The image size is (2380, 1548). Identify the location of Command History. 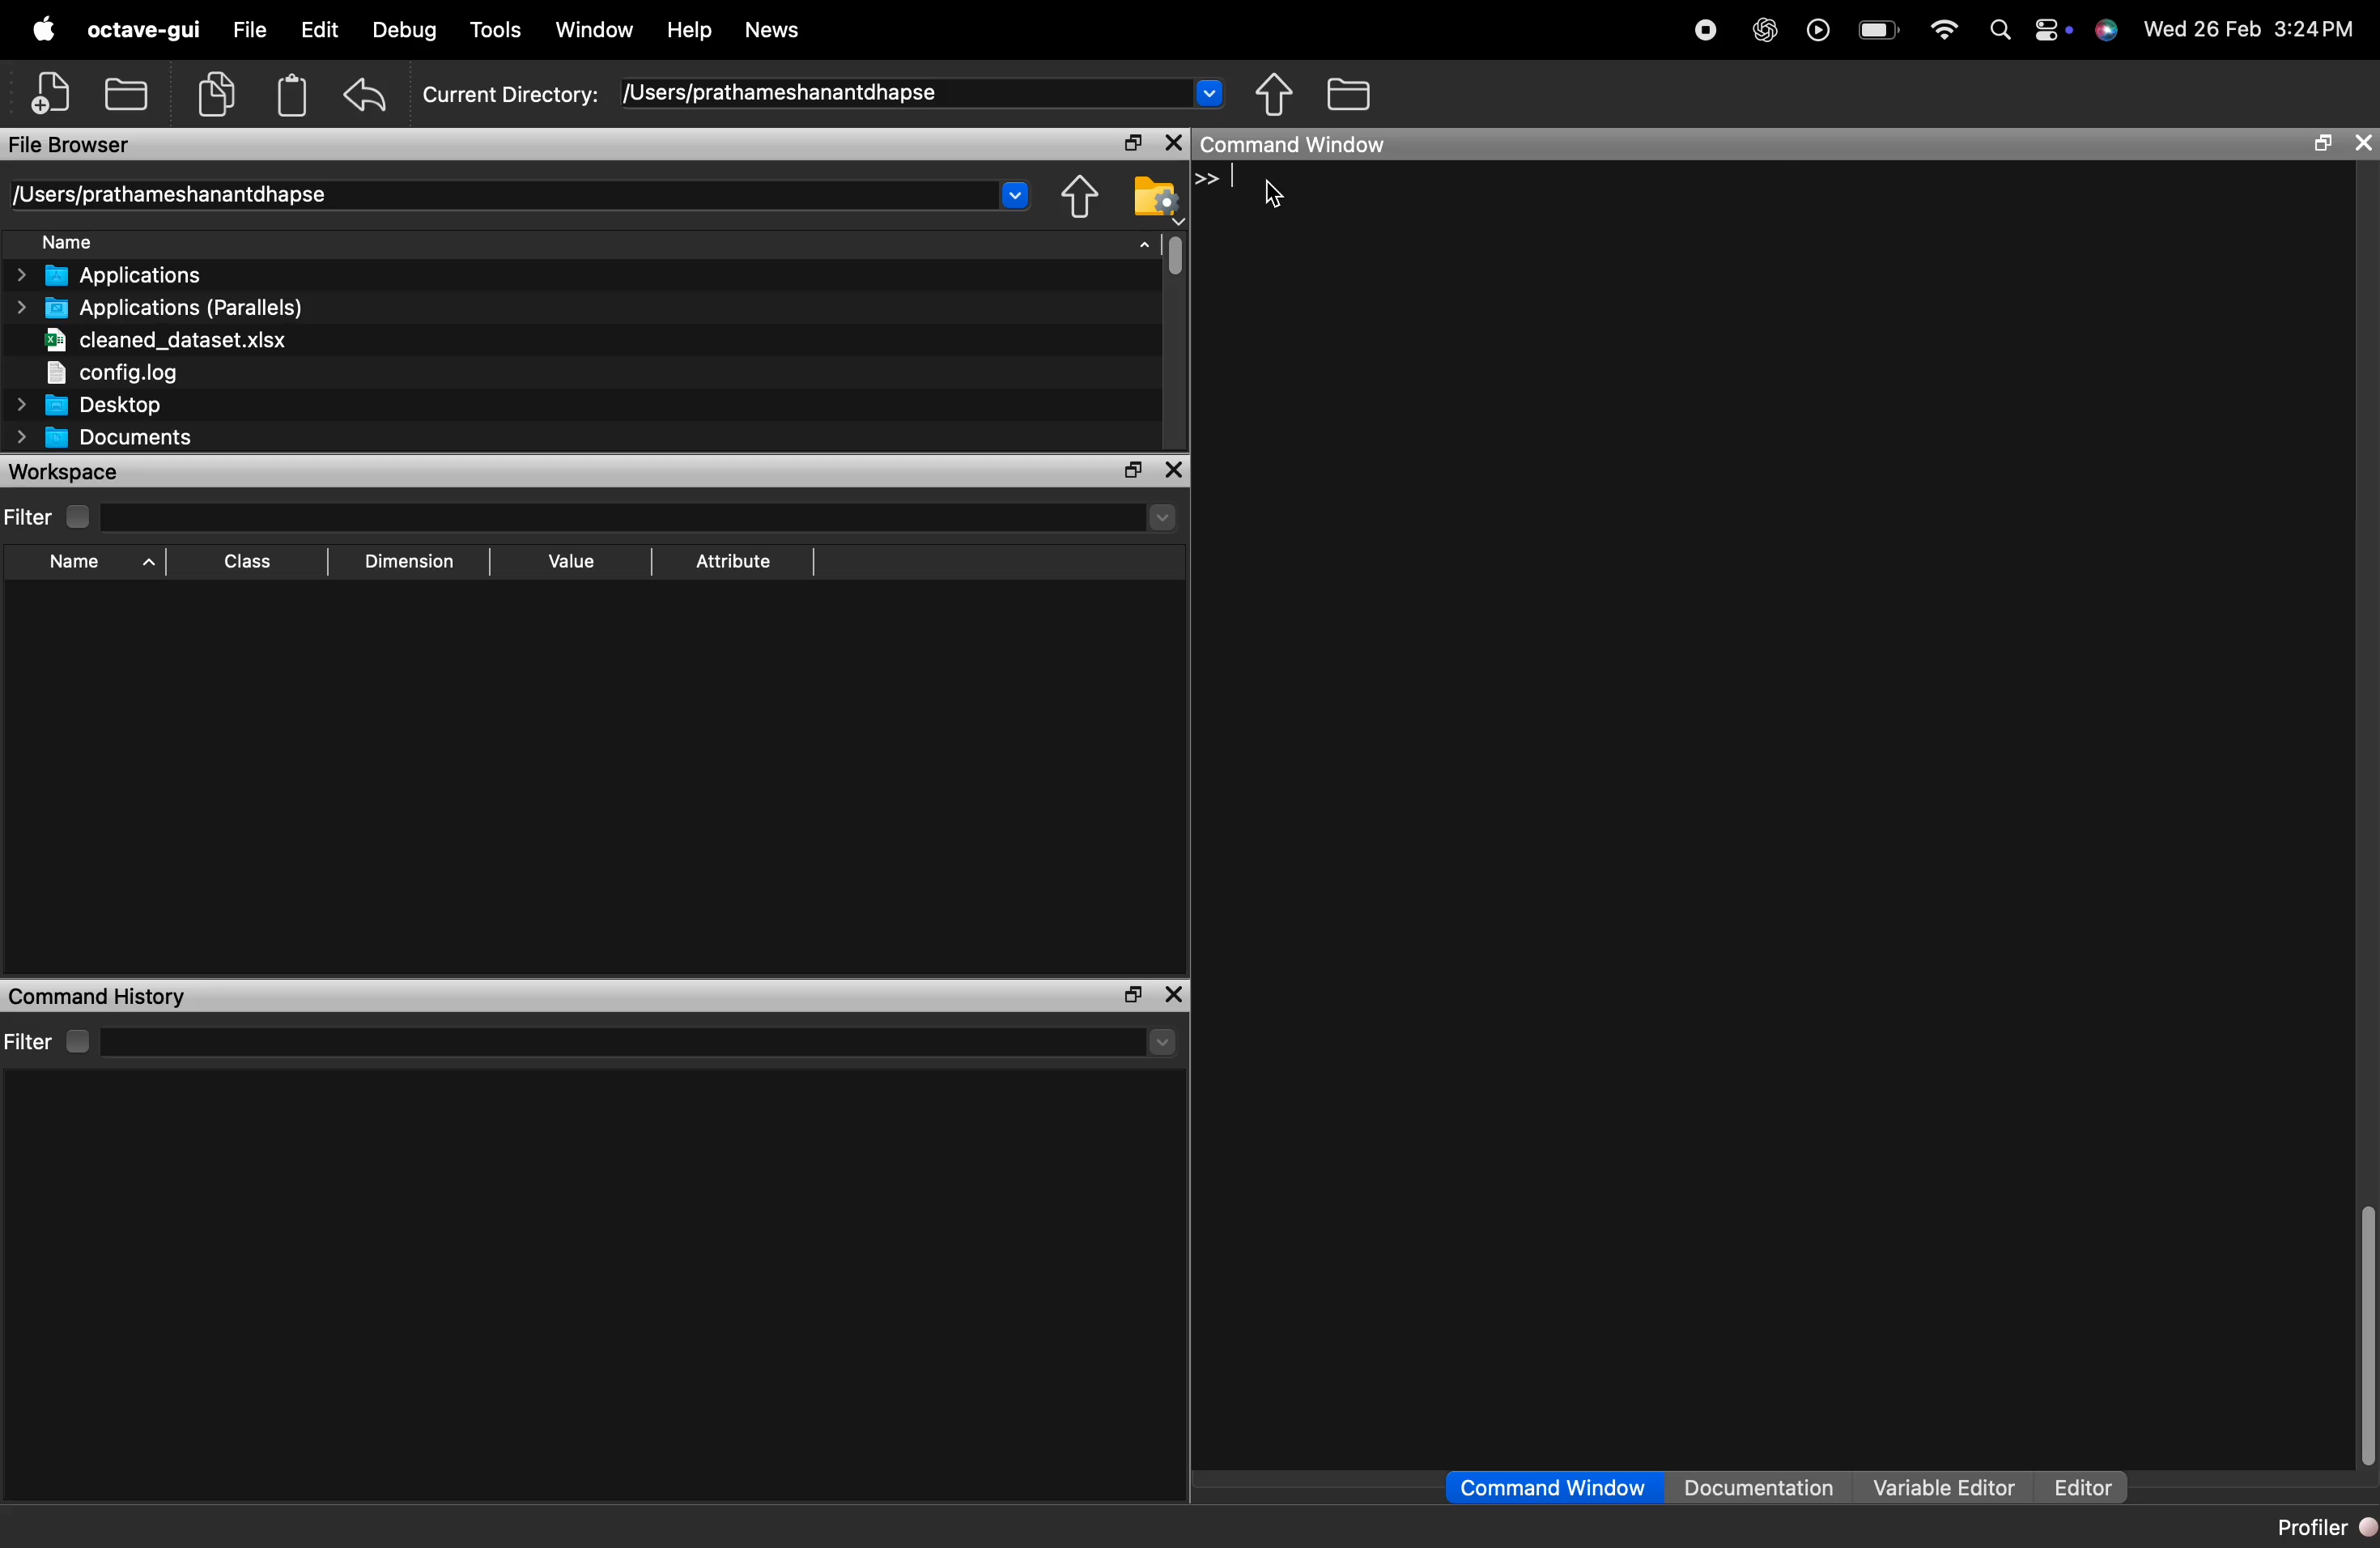
(97, 996).